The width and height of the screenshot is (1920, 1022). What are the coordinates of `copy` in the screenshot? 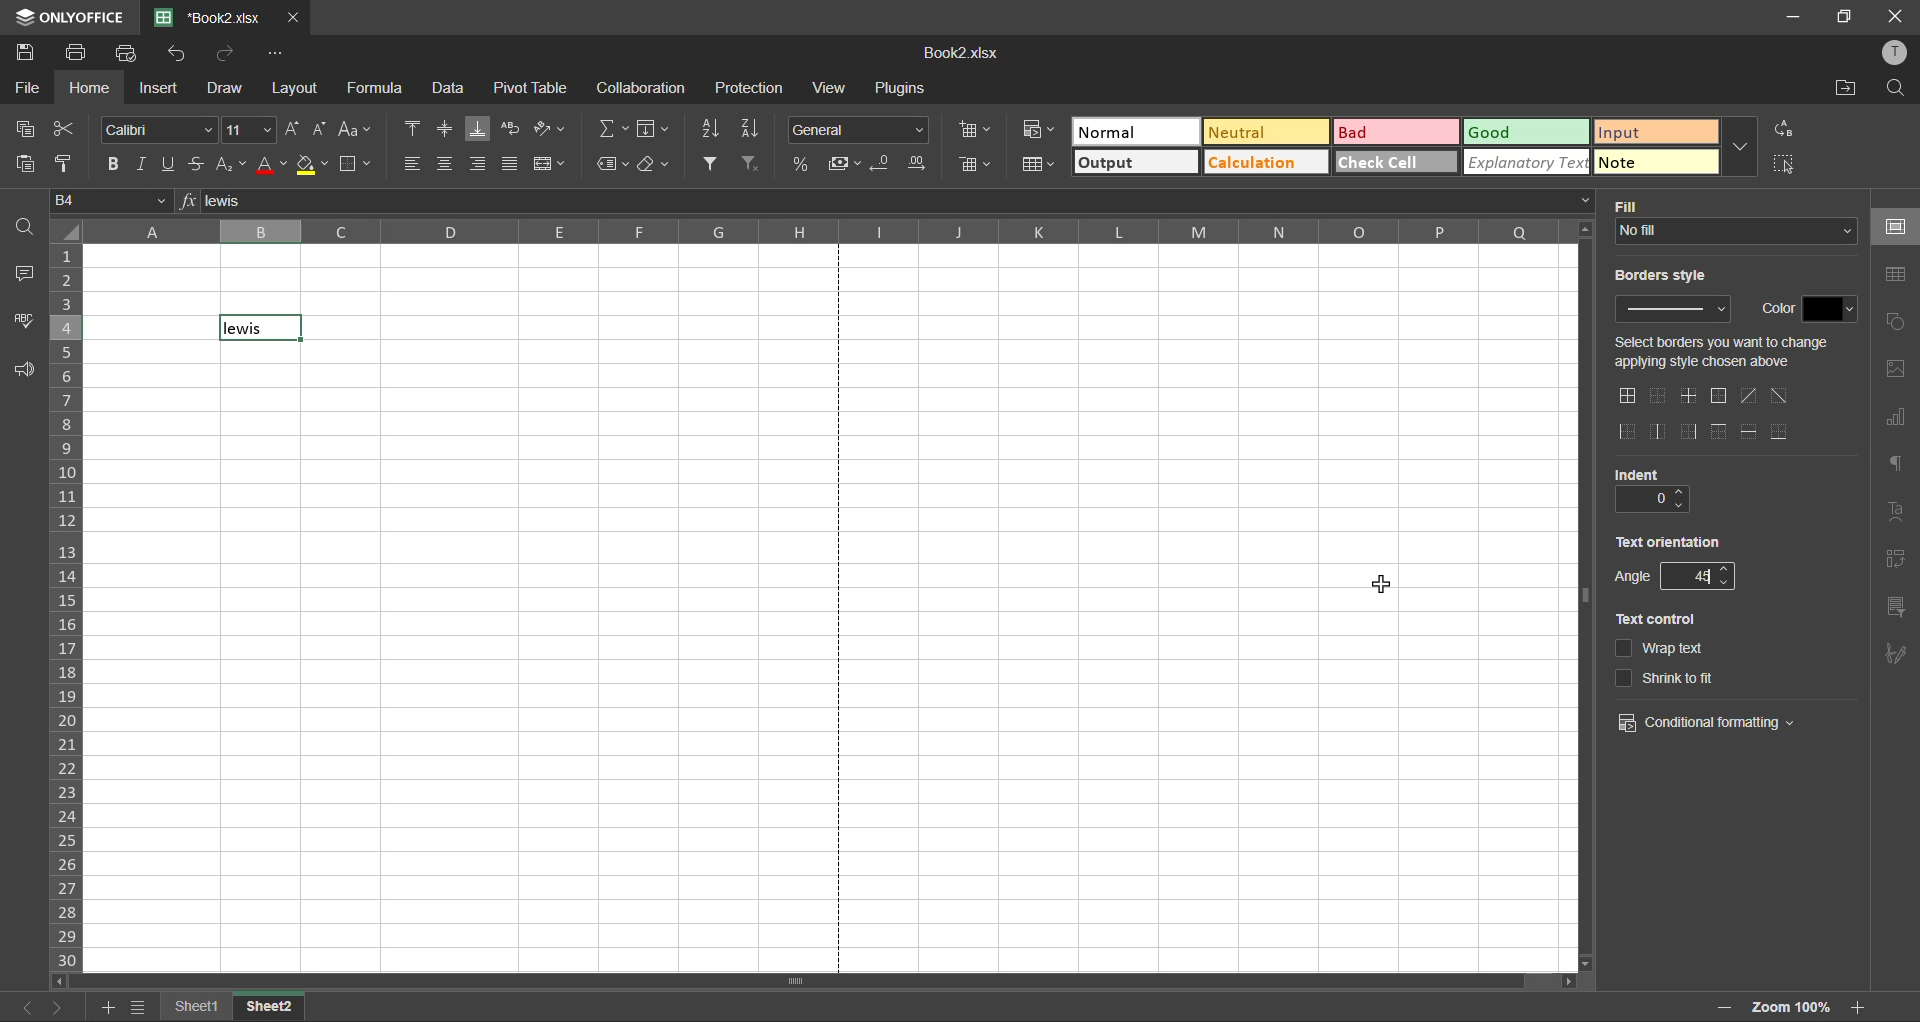 It's located at (29, 129).